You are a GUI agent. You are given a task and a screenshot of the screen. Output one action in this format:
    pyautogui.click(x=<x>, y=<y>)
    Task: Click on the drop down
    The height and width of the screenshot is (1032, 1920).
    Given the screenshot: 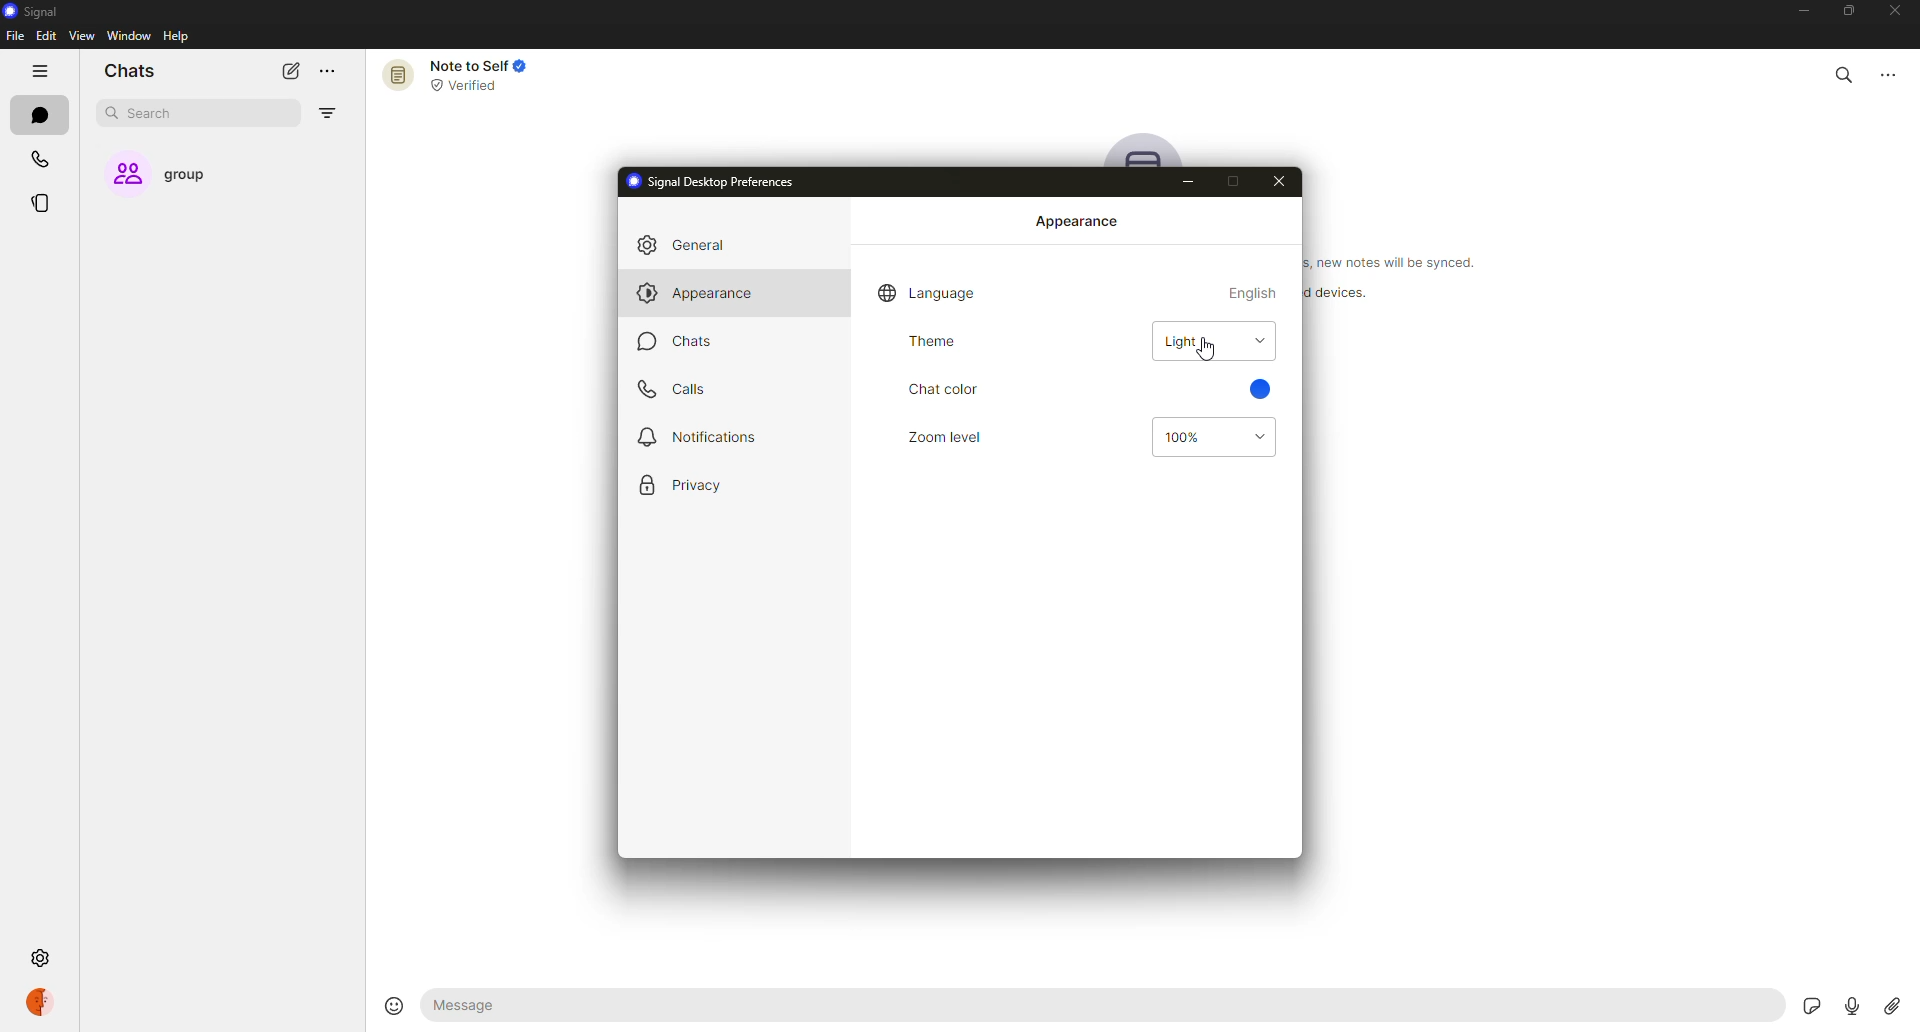 What is the action you would take?
    pyautogui.click(x=1261, y=340)
    